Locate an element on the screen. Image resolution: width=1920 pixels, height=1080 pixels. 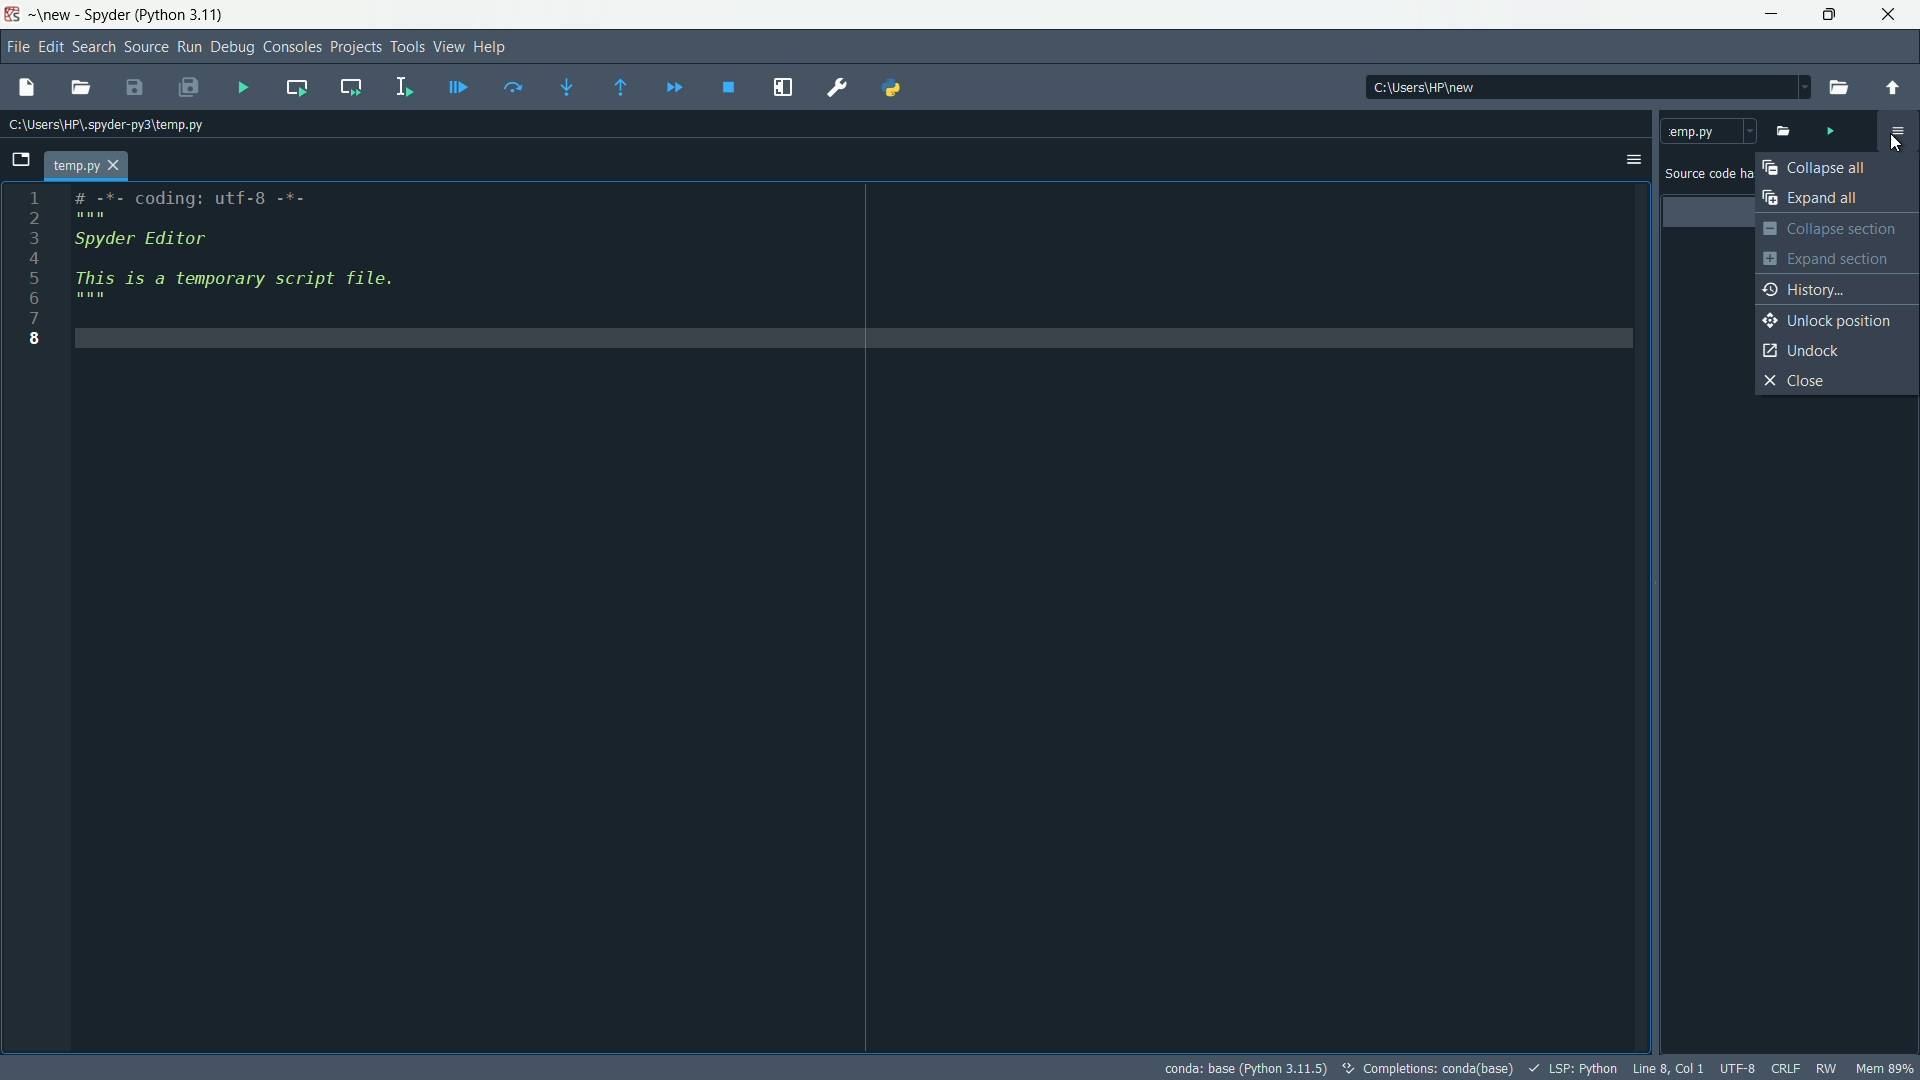
app icon is located at coordinates (14, 15).